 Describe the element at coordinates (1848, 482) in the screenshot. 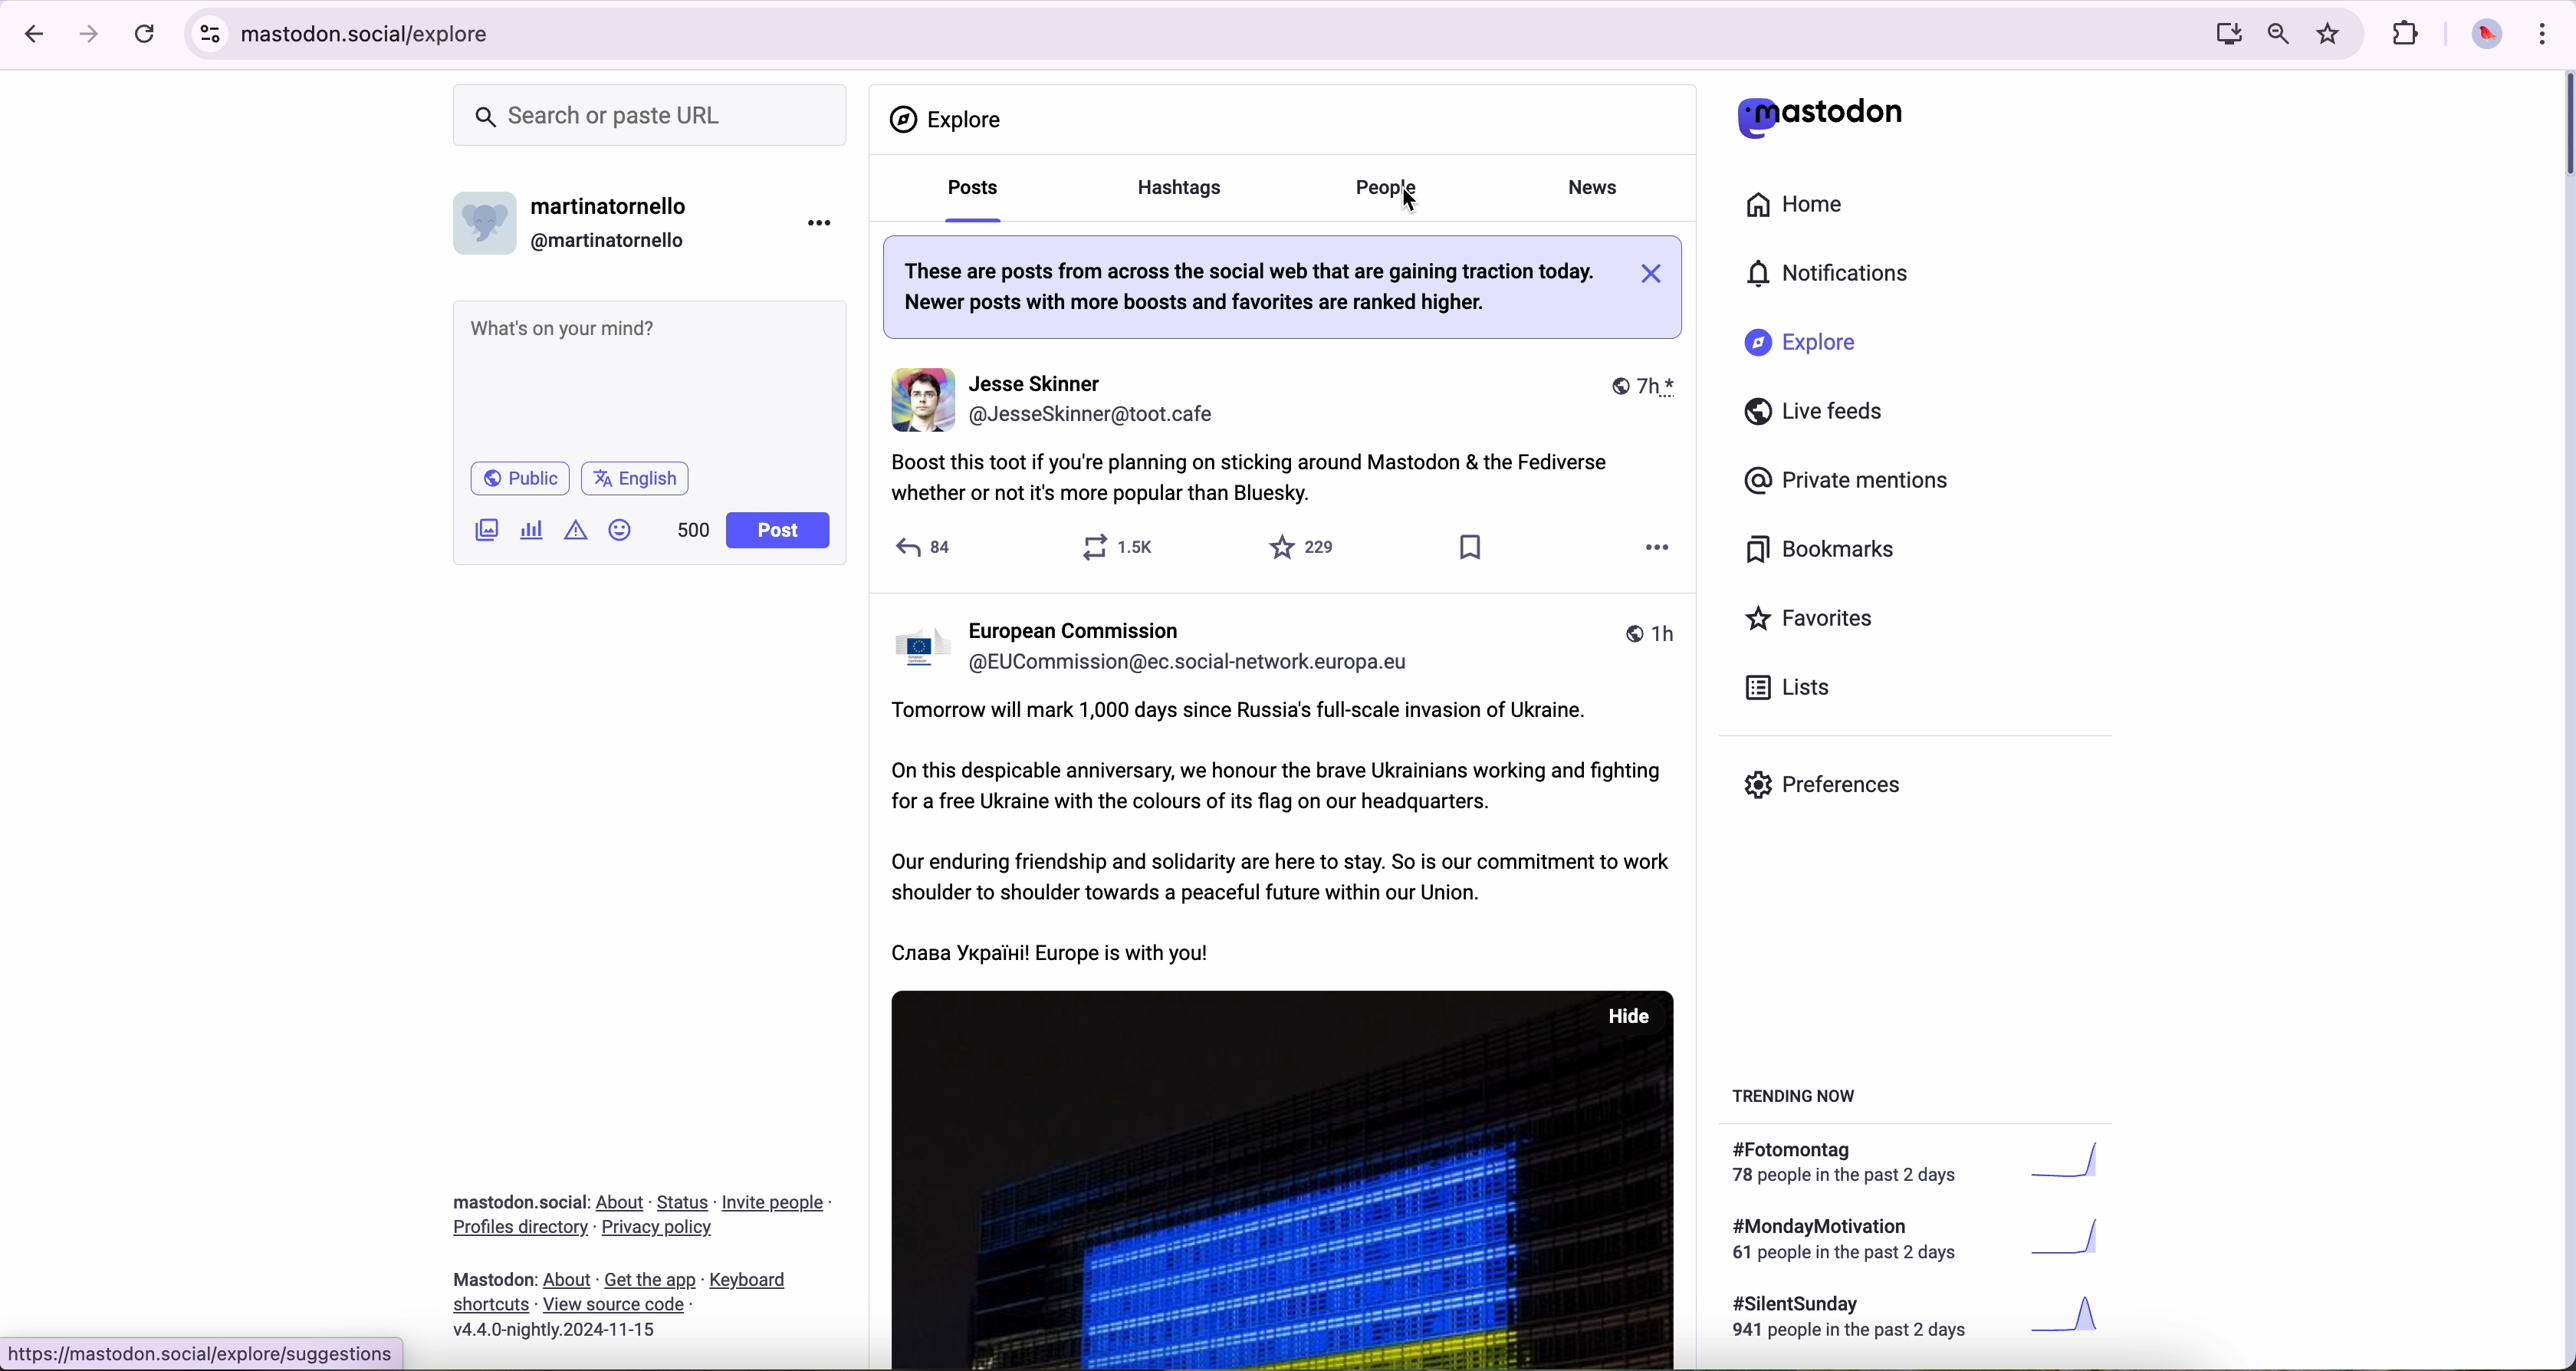

I see `private mentions` at that location.